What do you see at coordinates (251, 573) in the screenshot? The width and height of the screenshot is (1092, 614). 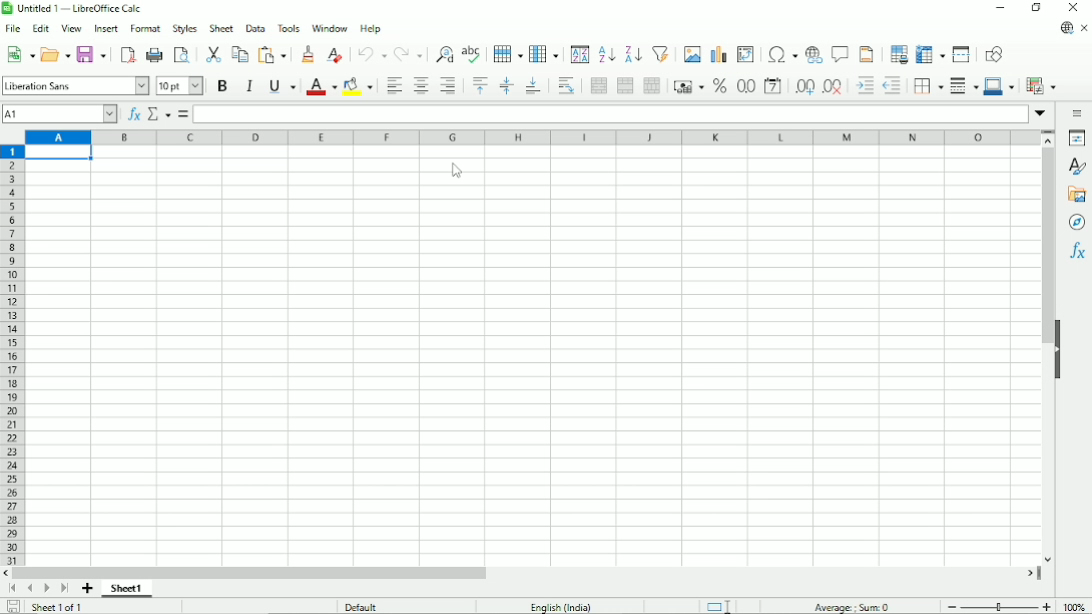 I see `Horizontal scrollbar` at bounding box center [251, 573].